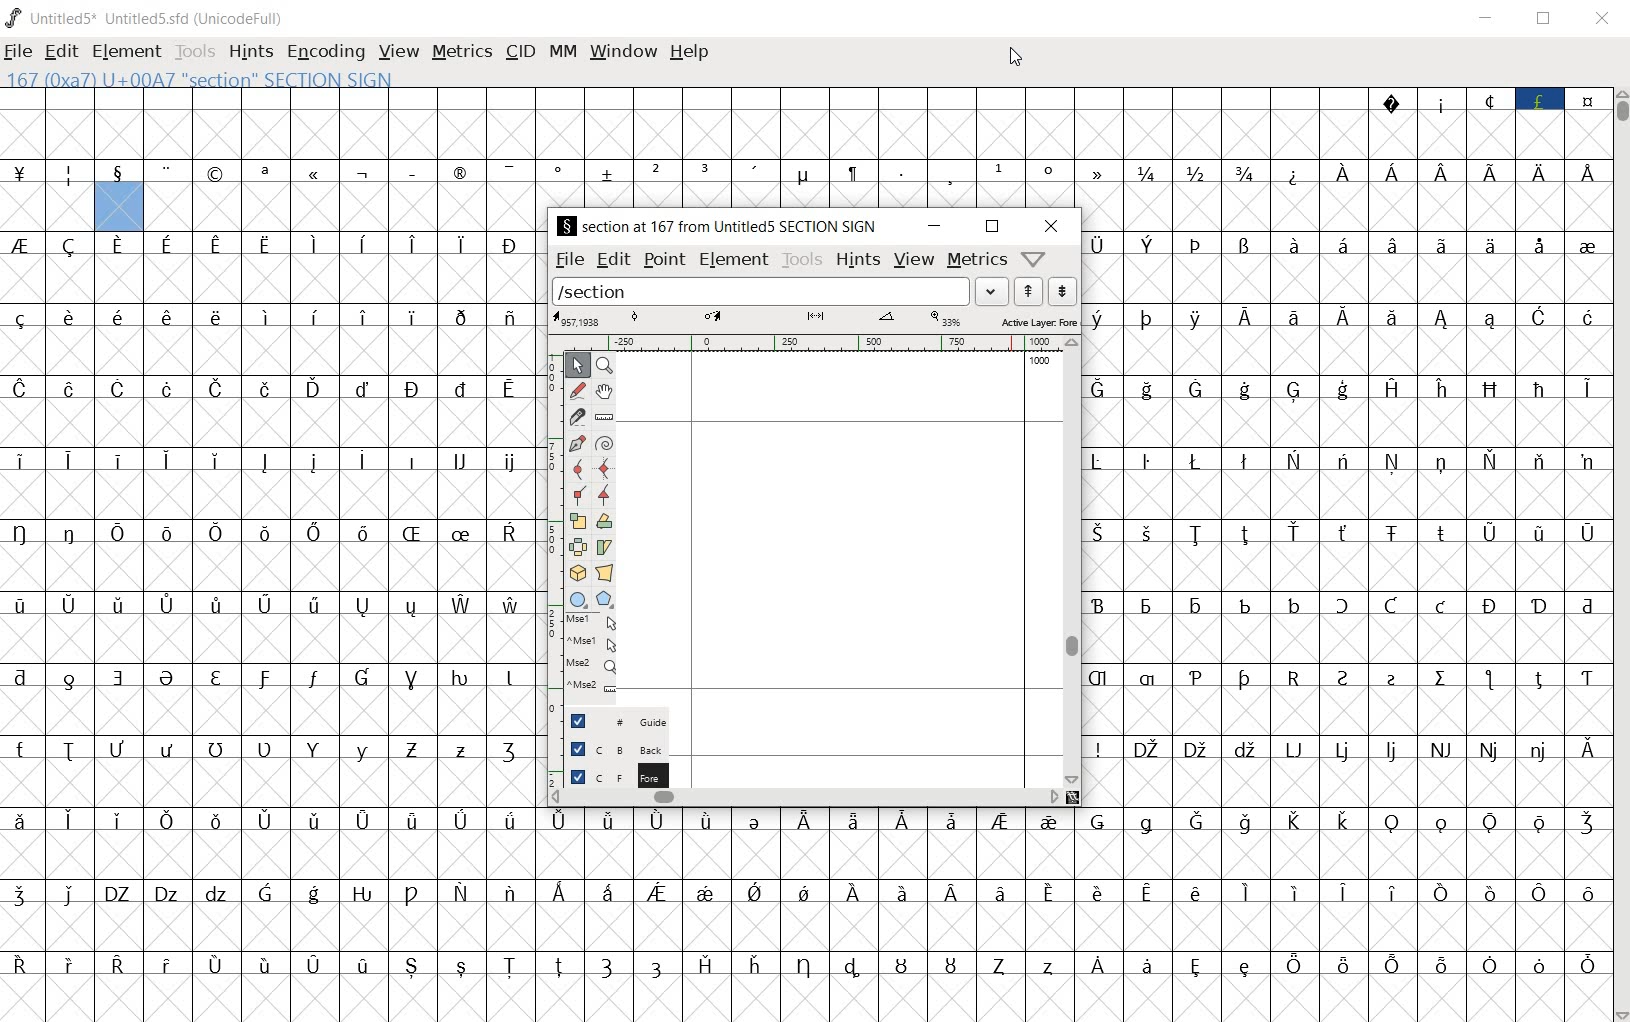  What do you see at coordinates (805, 821) in the screenshot?
I see `special letters` at bounding box center [805, 821].